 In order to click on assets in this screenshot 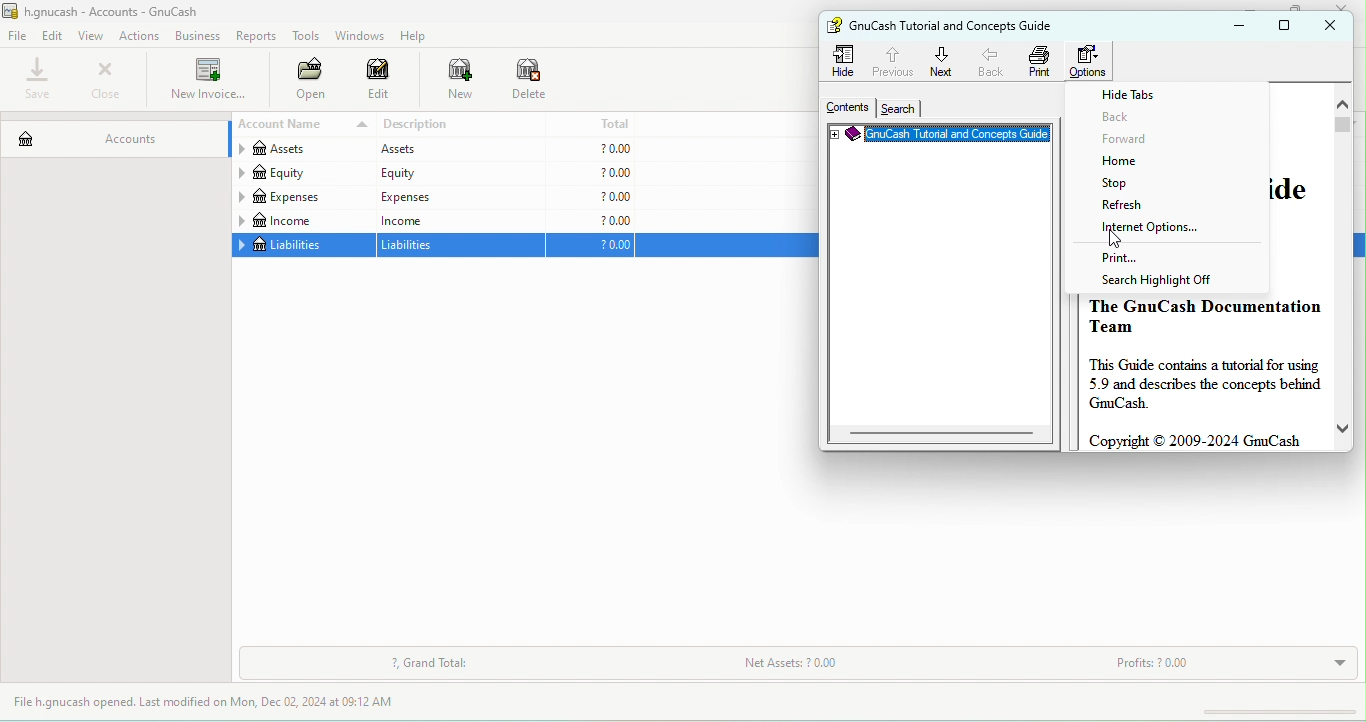, I will do `click(300, 151)`.